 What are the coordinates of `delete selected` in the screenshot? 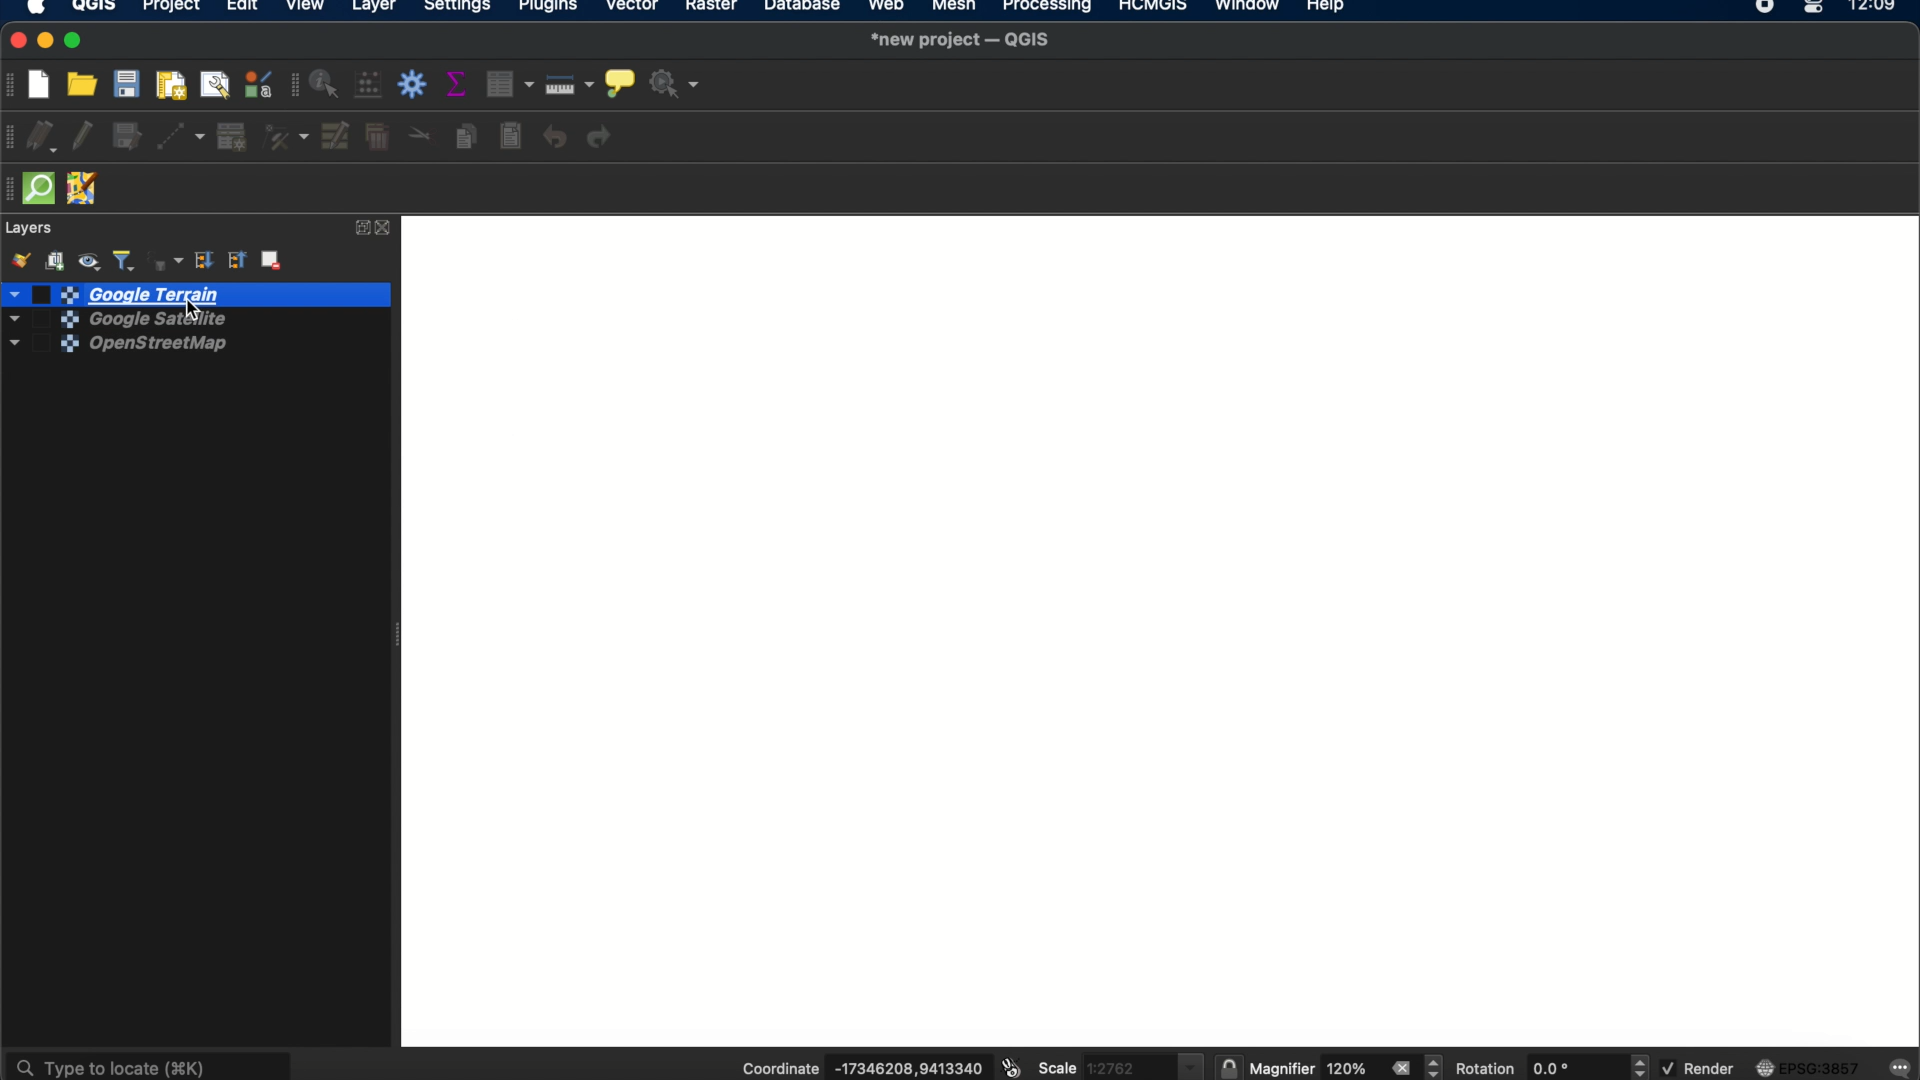 It's located at (377, 139).